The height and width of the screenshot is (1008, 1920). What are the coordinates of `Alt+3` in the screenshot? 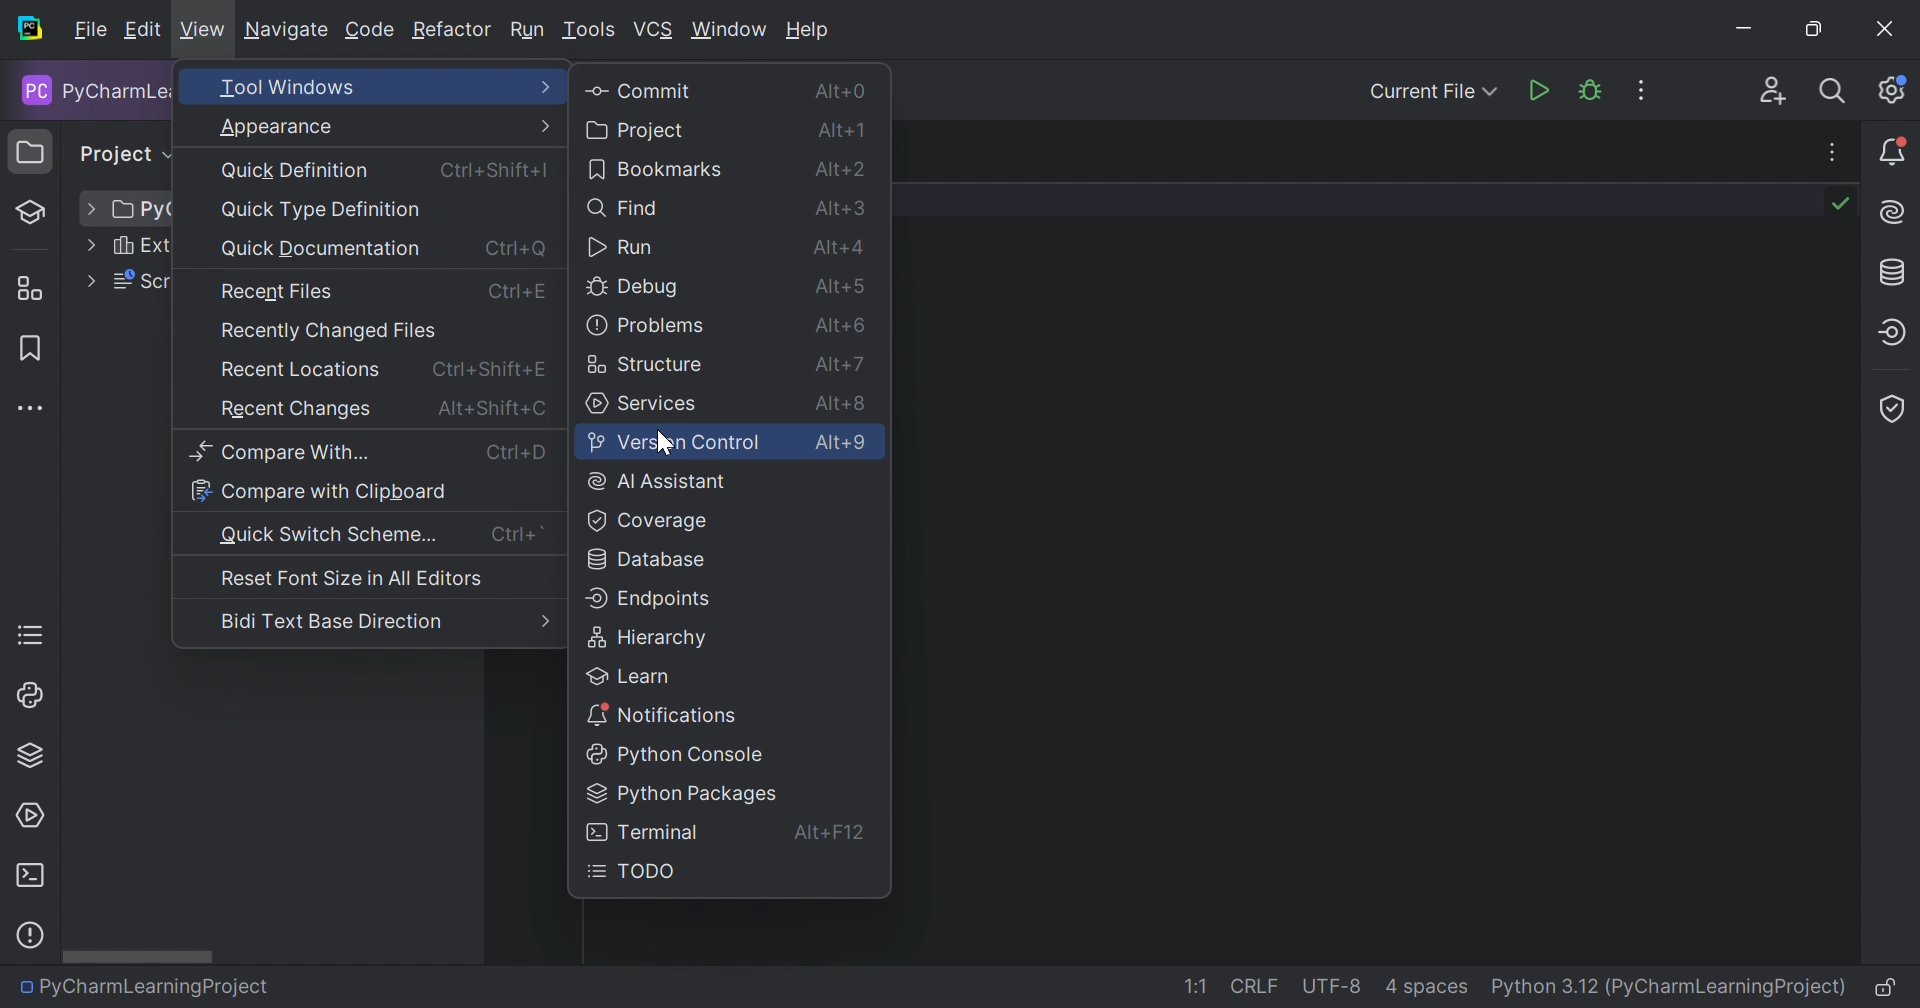 It's located at (842, 207).